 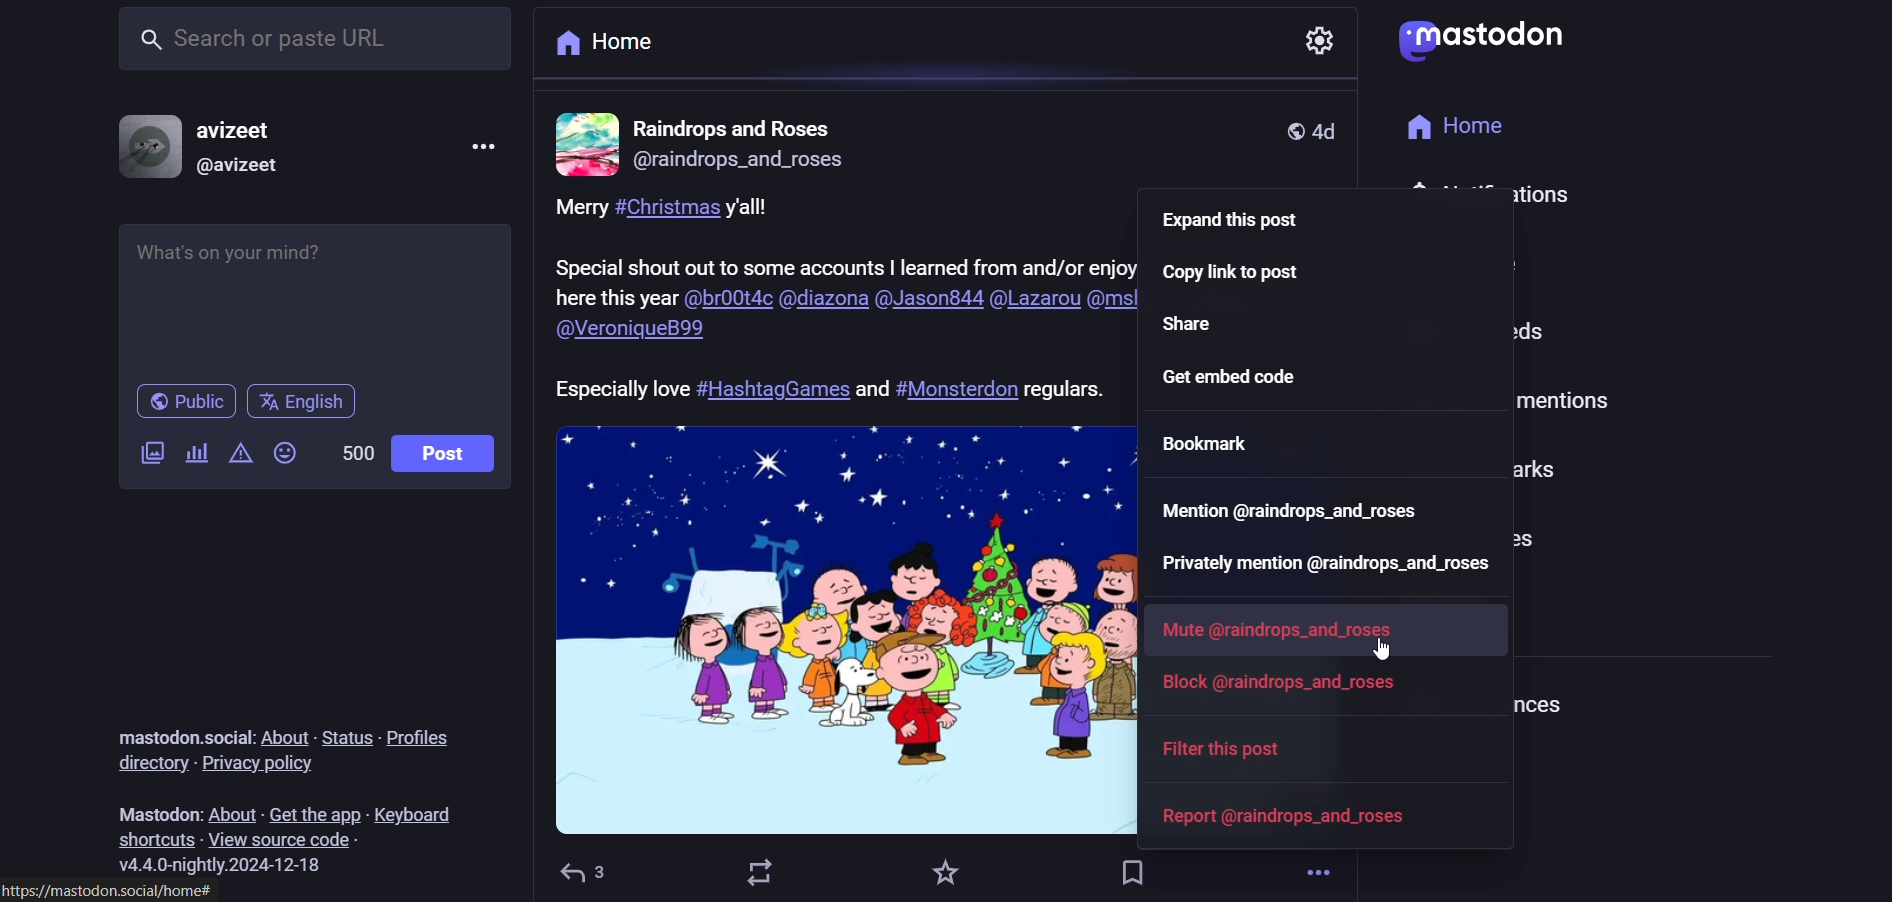 What do you see at coordinates (927, 303) in the screenshot?
I see `@jason844` at bounding box center [927, 303].